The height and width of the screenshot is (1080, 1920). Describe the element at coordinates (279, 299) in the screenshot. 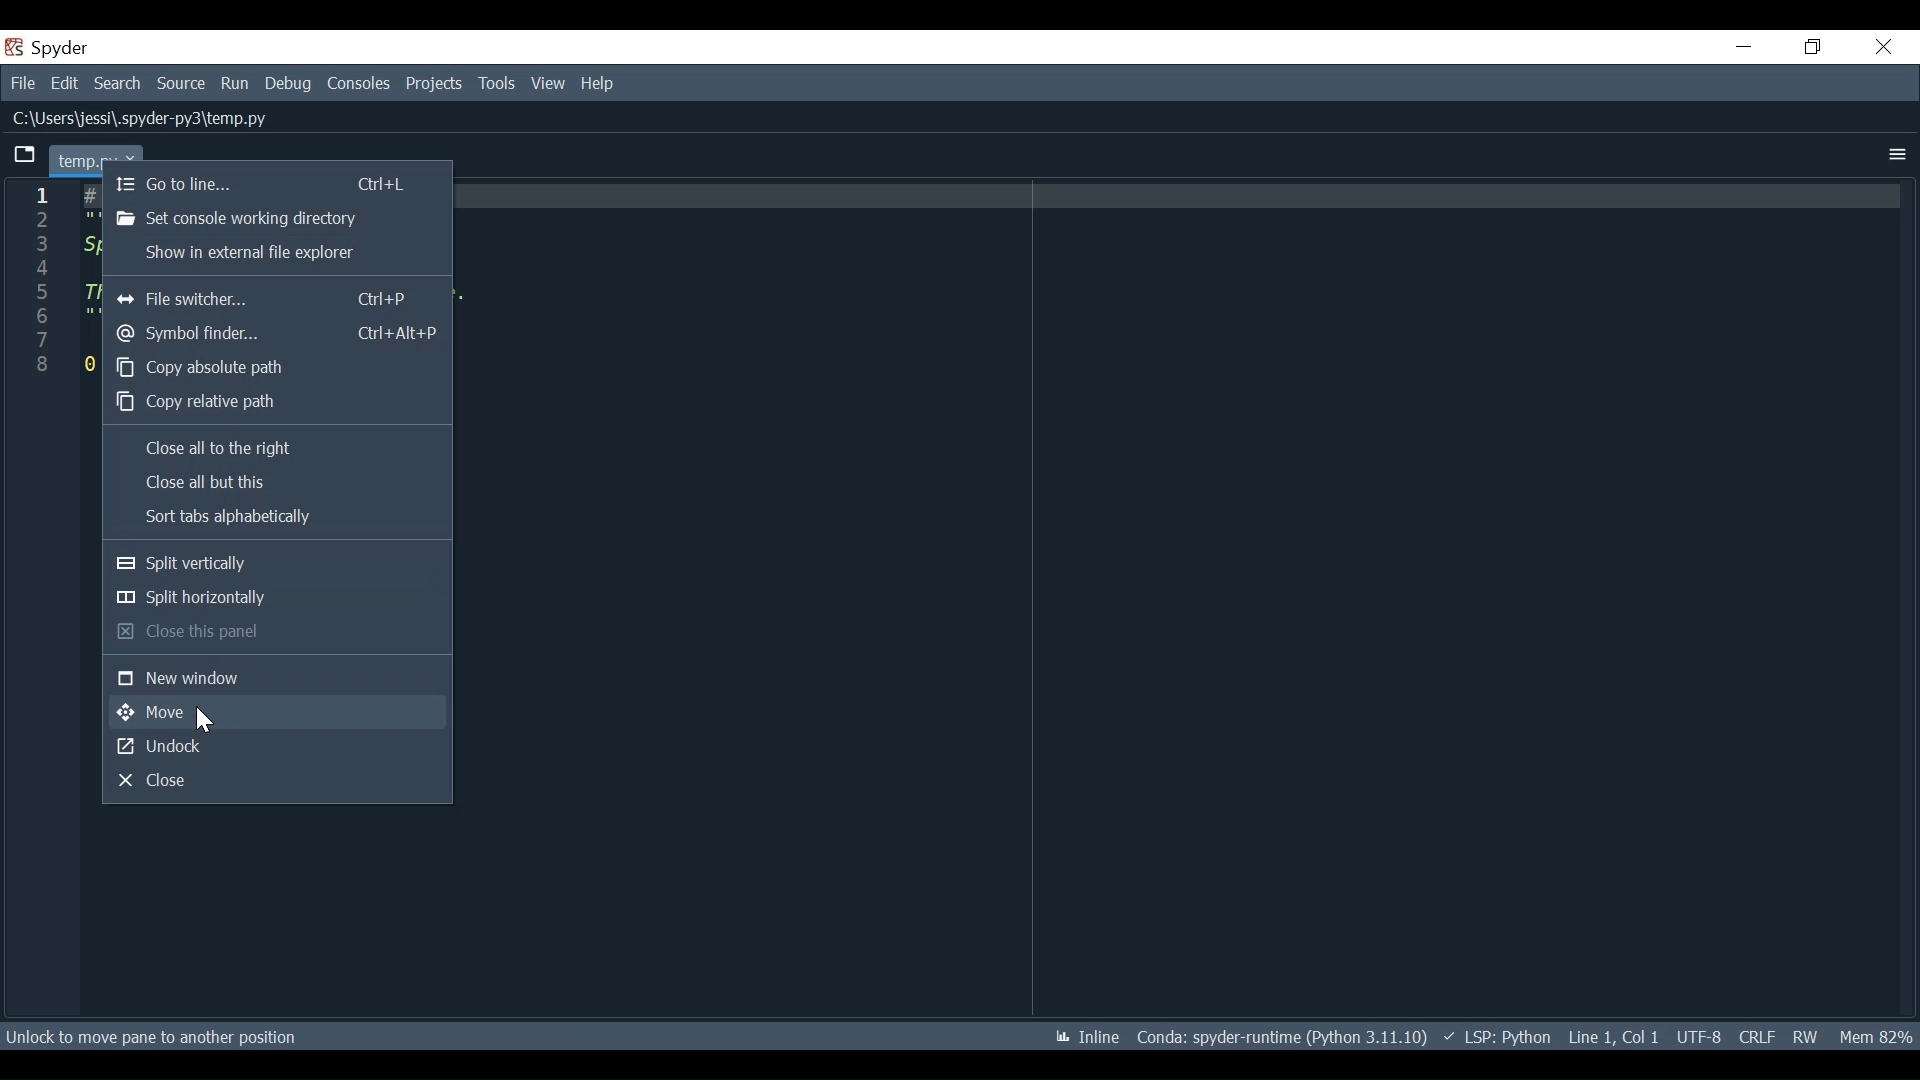

I see `File Switcher` at that location.